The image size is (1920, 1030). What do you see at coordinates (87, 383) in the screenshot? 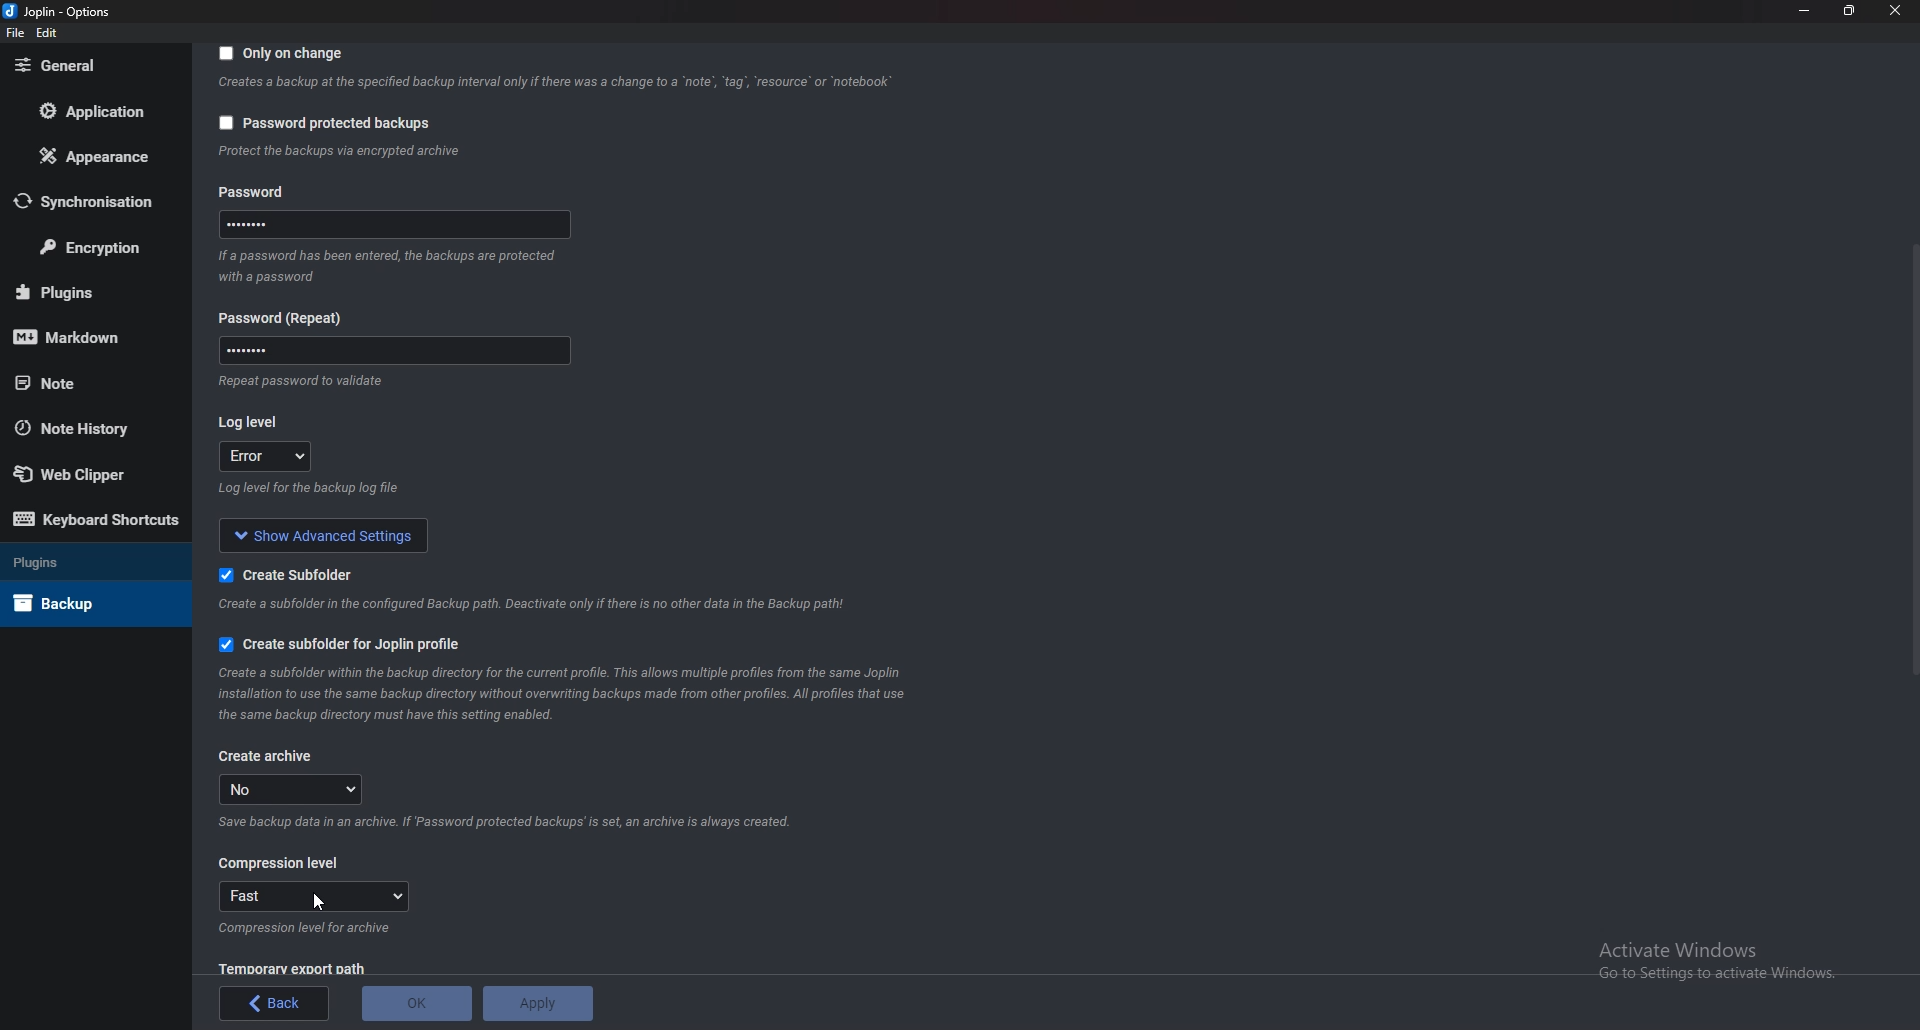
I see `note` at bounding box center [87, 383].